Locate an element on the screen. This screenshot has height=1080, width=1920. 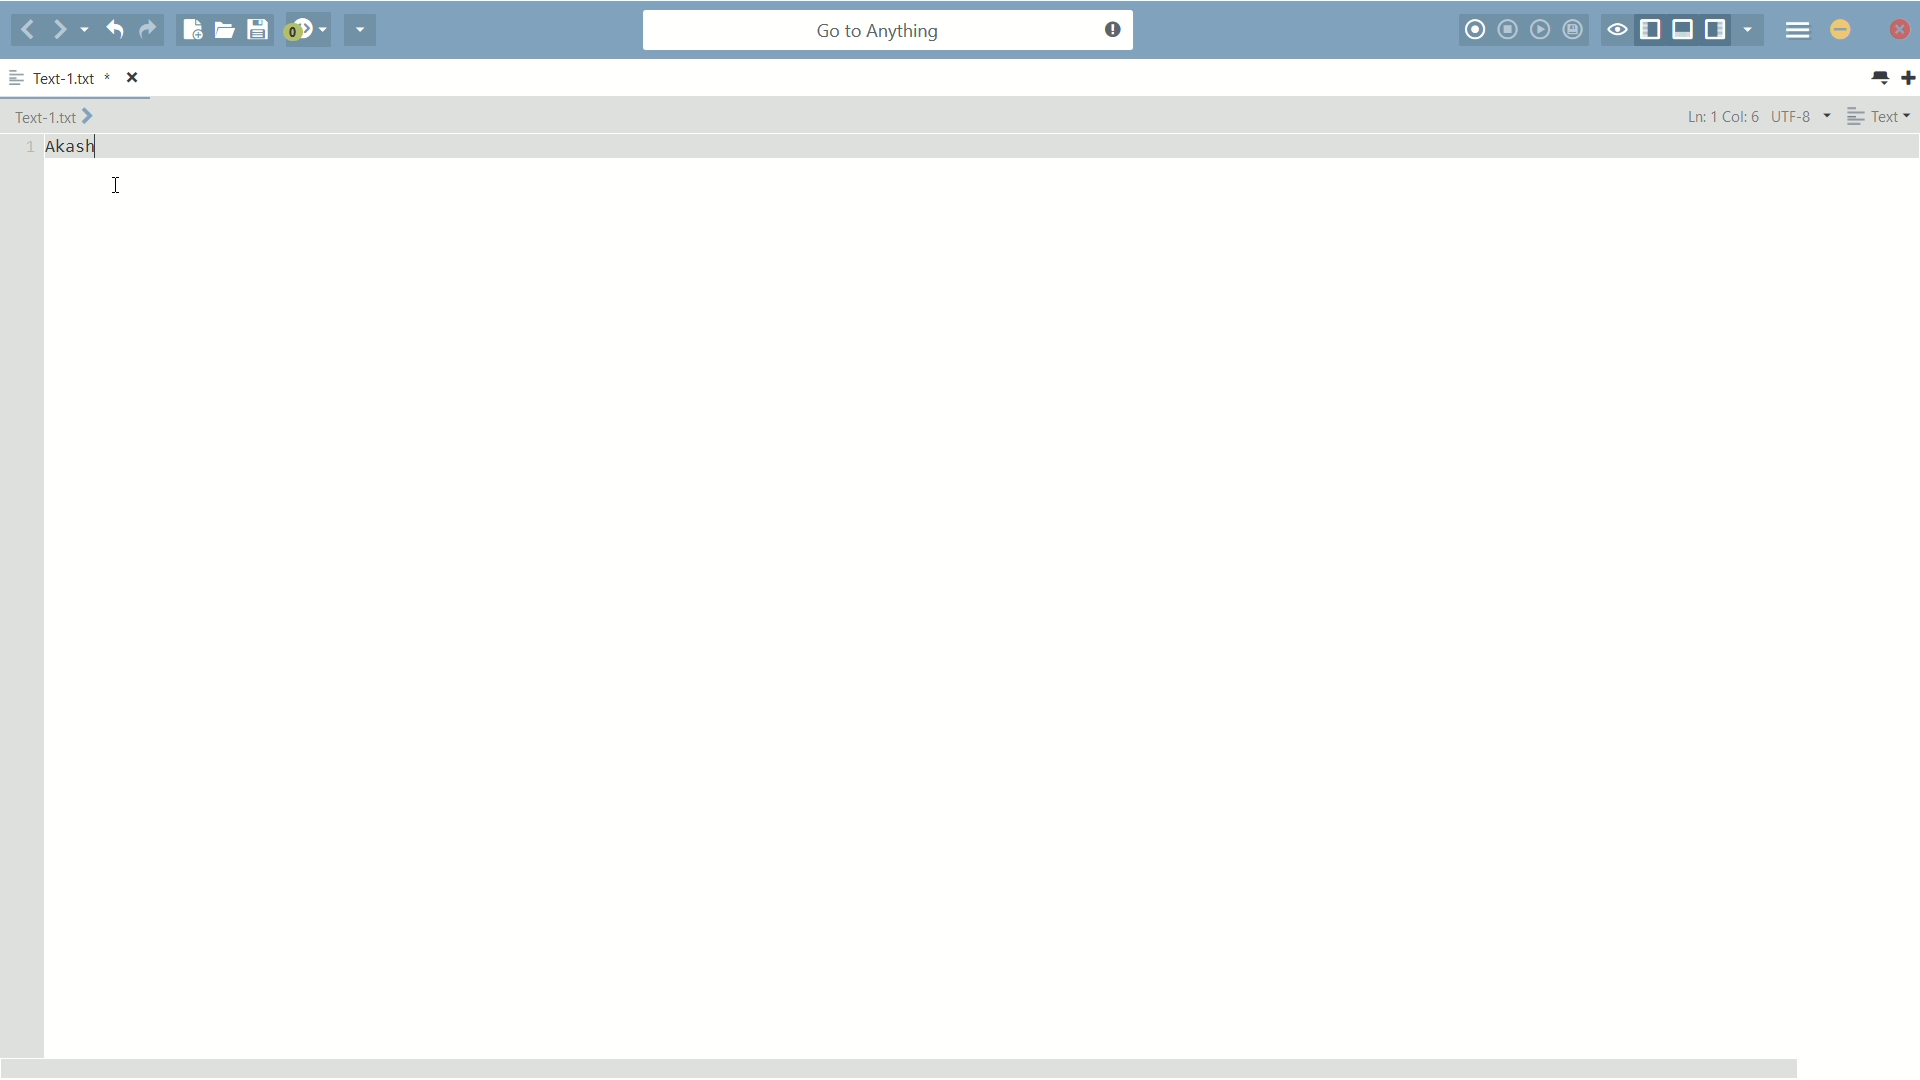
cursor is located at coordinates (118, 187).